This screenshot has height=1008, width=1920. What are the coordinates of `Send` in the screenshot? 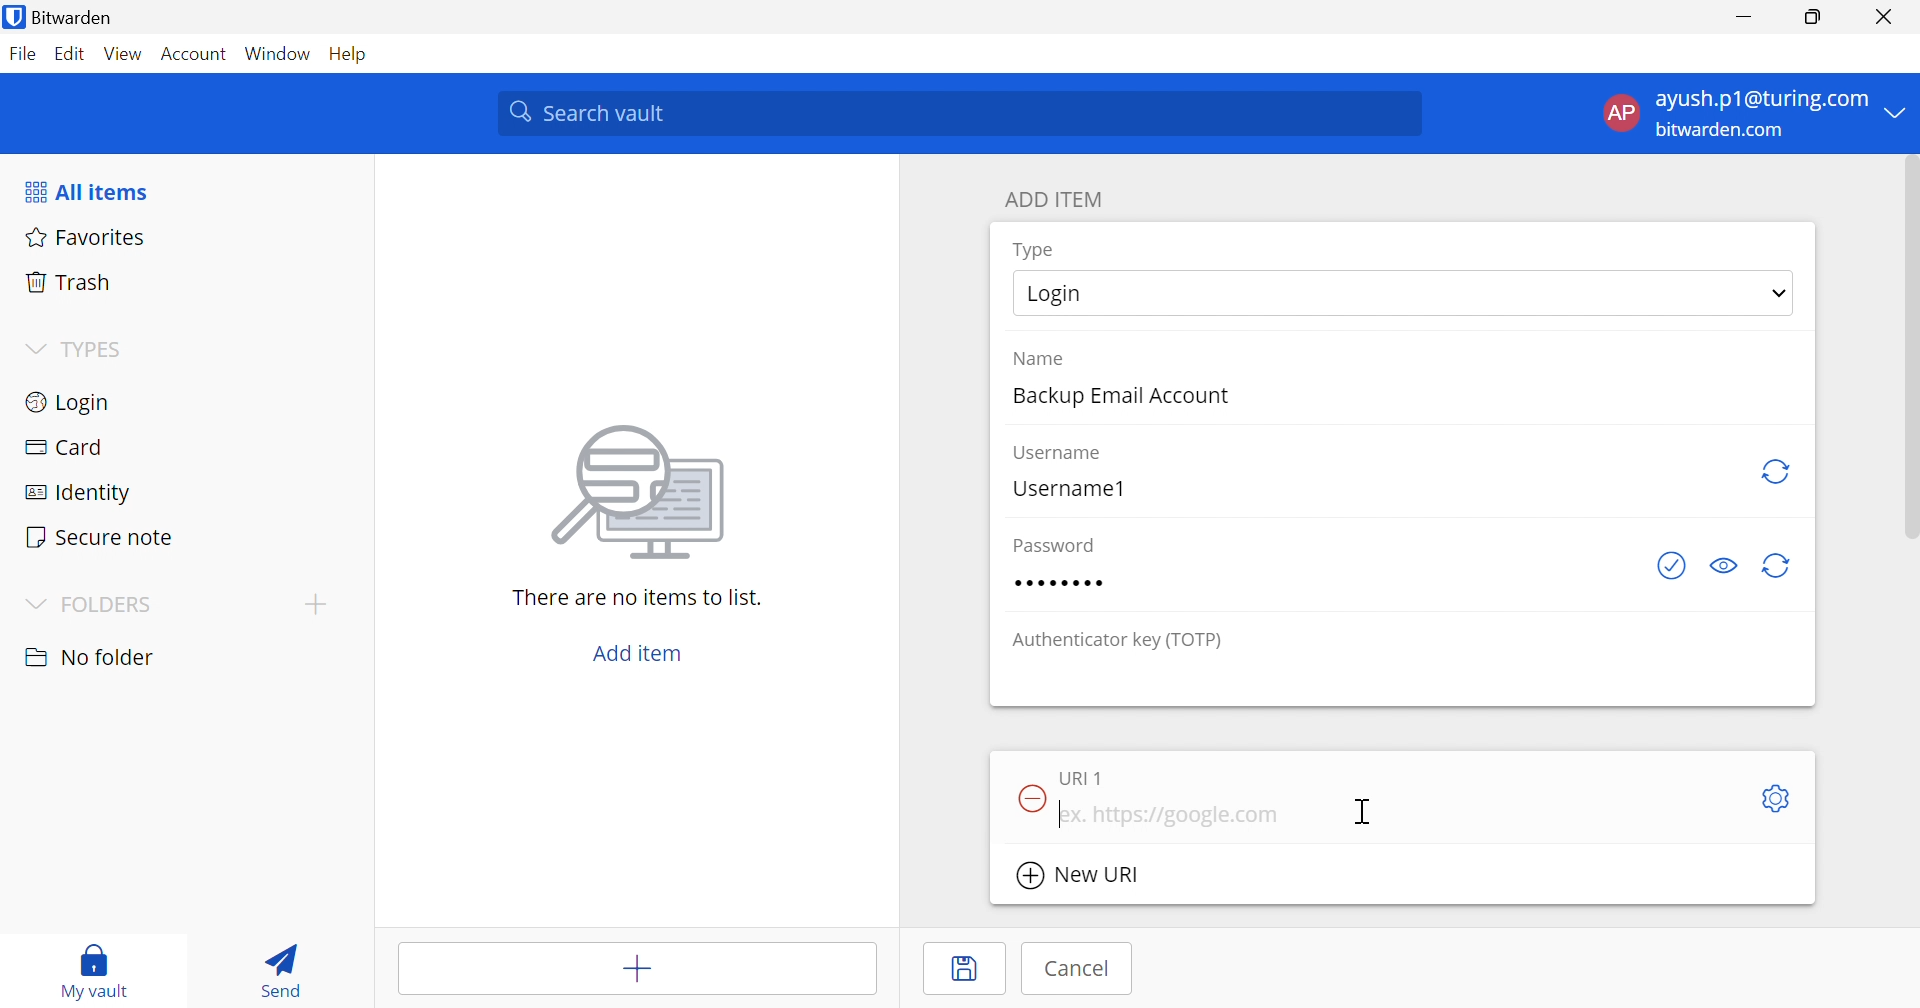 It's located at (286, 969).